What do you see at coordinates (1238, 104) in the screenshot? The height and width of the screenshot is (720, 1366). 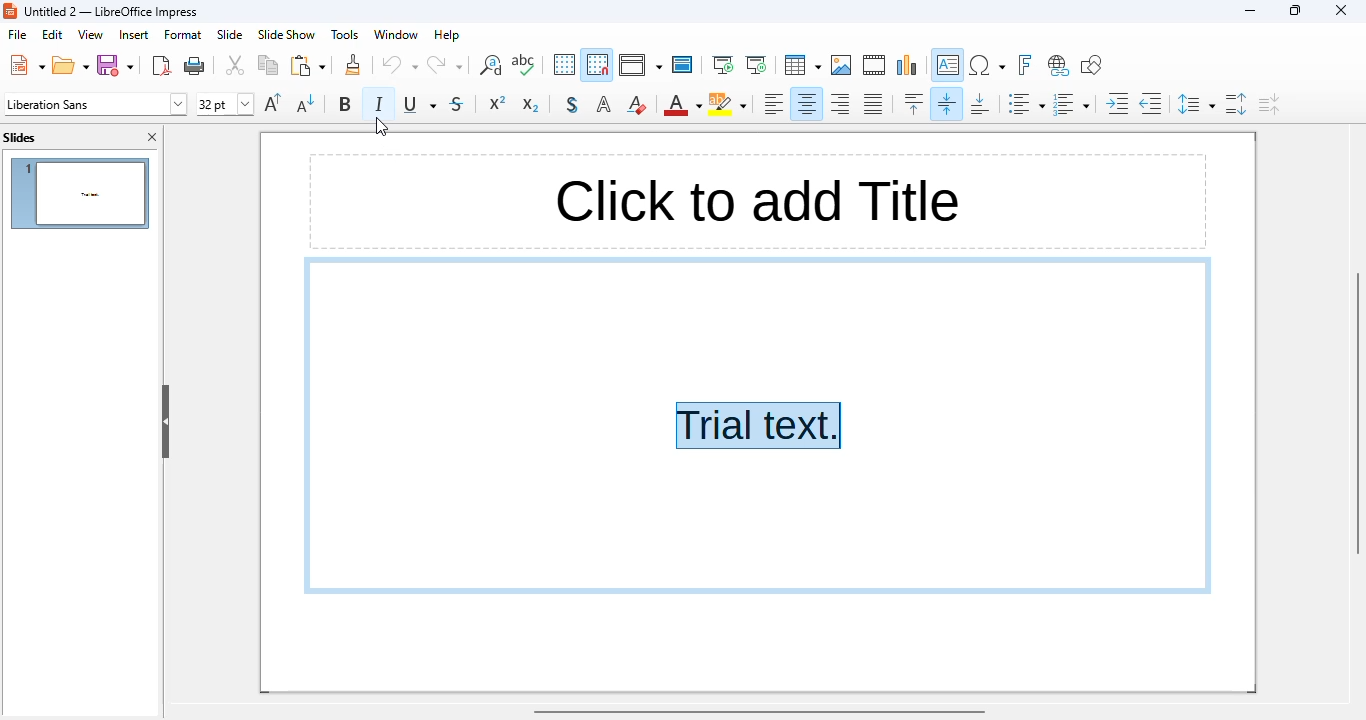 I see `increase paragraph spacing` at bounding box center [1238, 104].